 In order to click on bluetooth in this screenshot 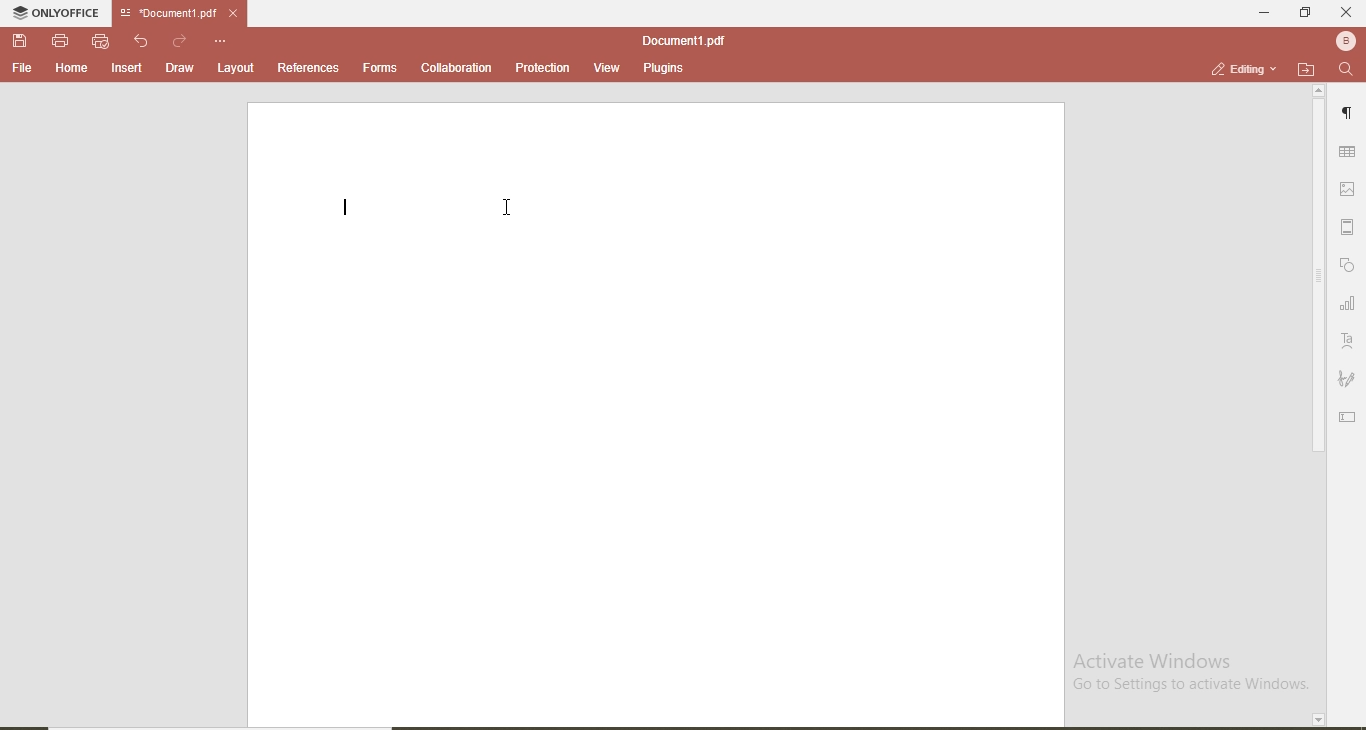, I will do `click(1343, 41)`.